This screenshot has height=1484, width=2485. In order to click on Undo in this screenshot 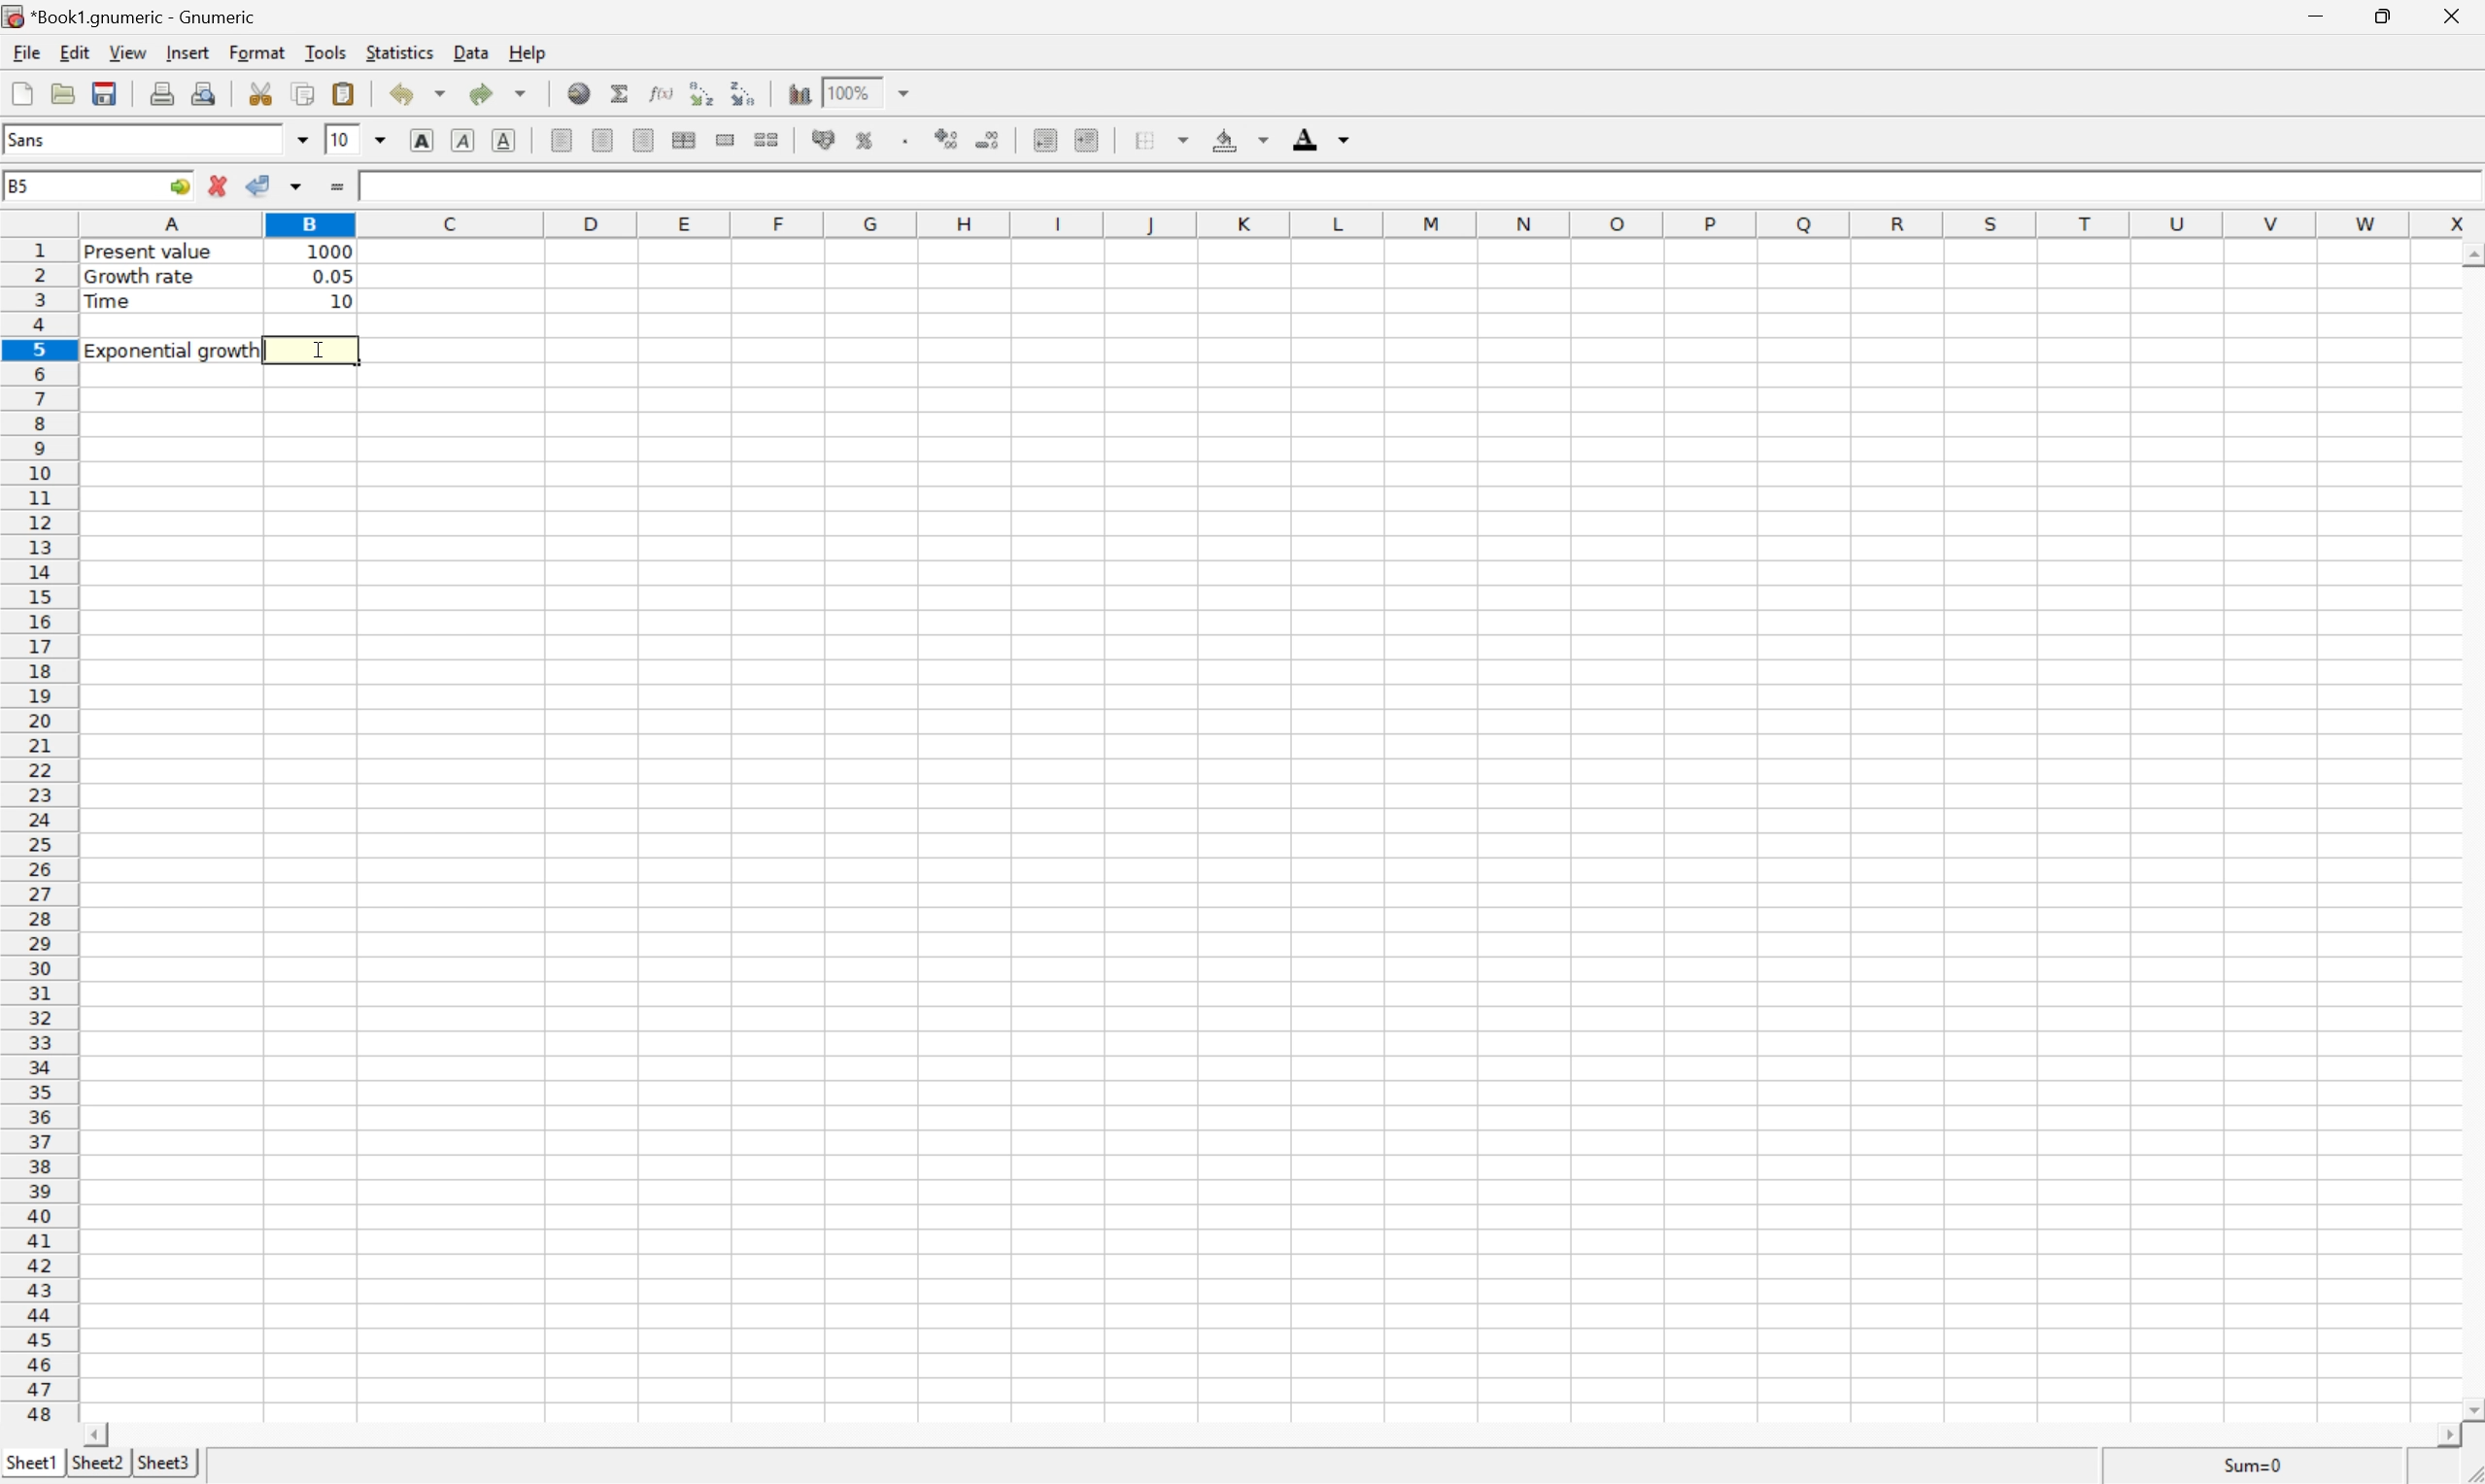, I will do `click(413, 92)`.